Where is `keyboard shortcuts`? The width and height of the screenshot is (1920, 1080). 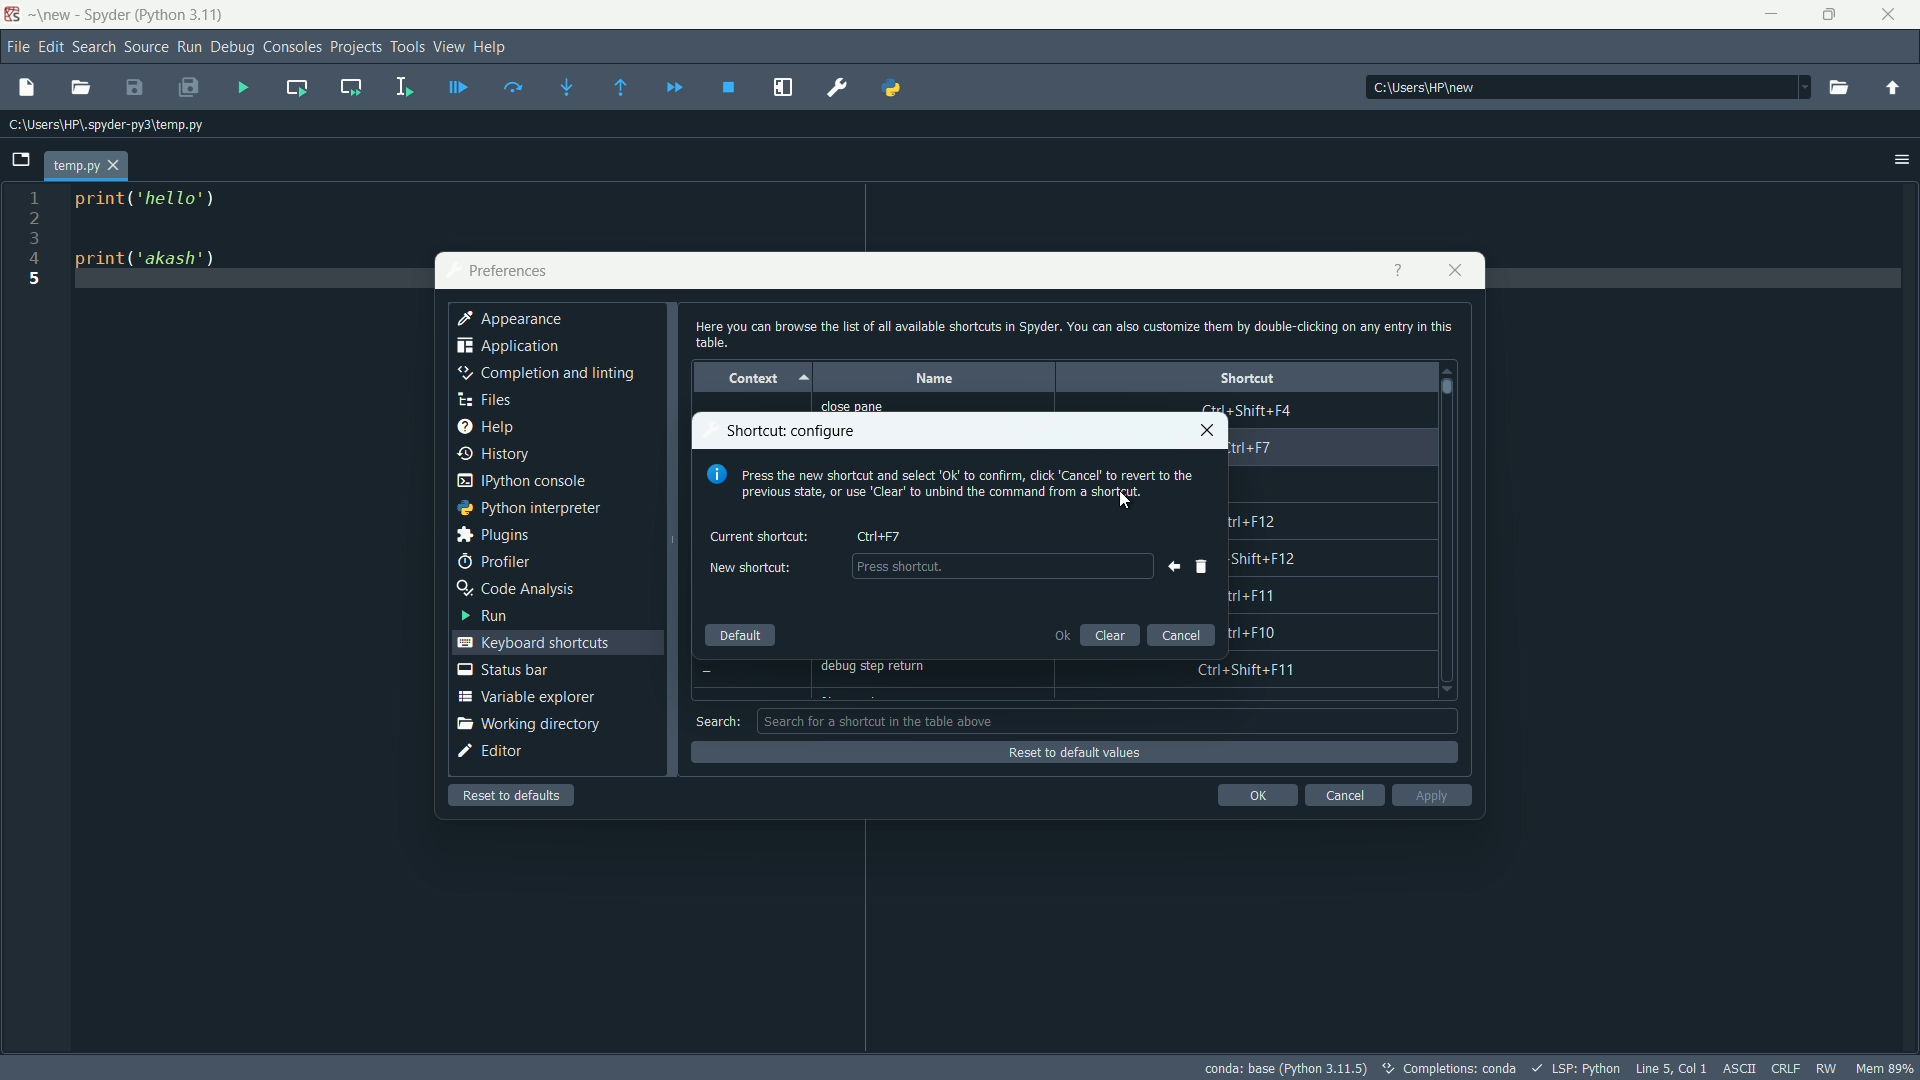
keyboard shortcuts is located at coordinates (537, 642).